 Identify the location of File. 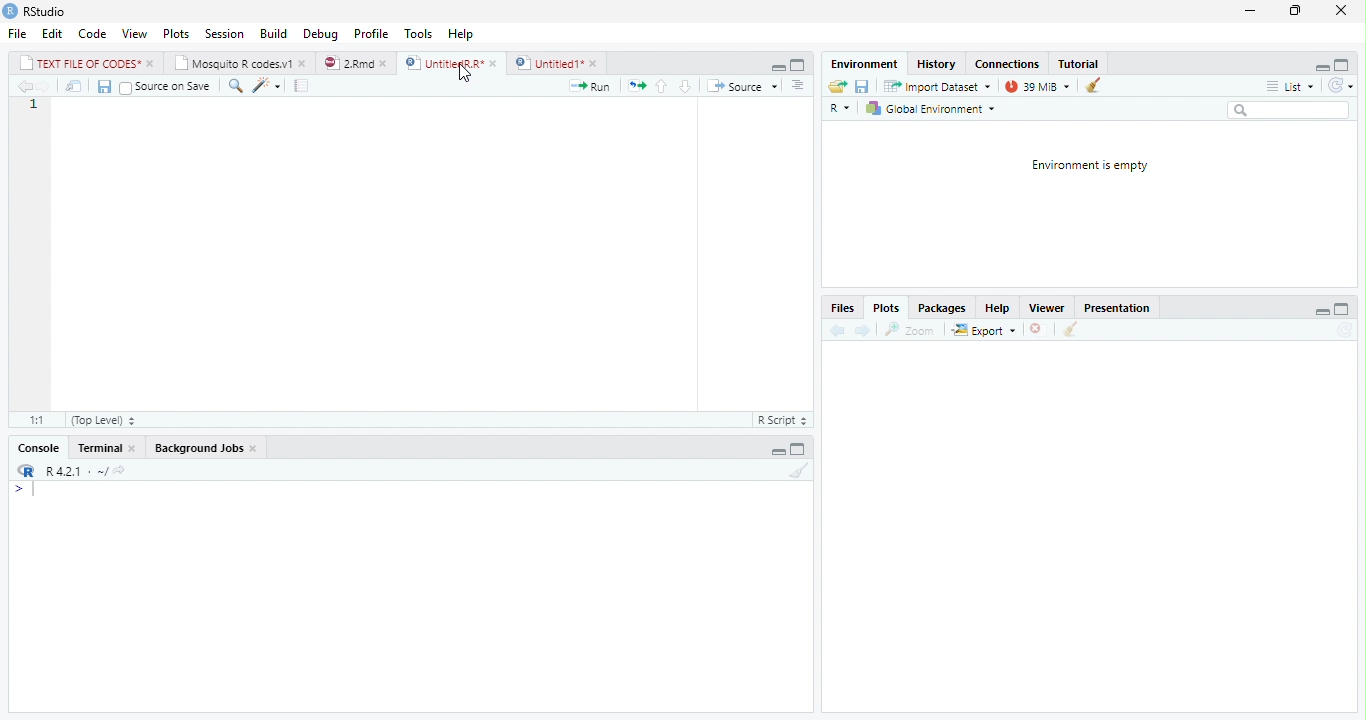
(16, 33).